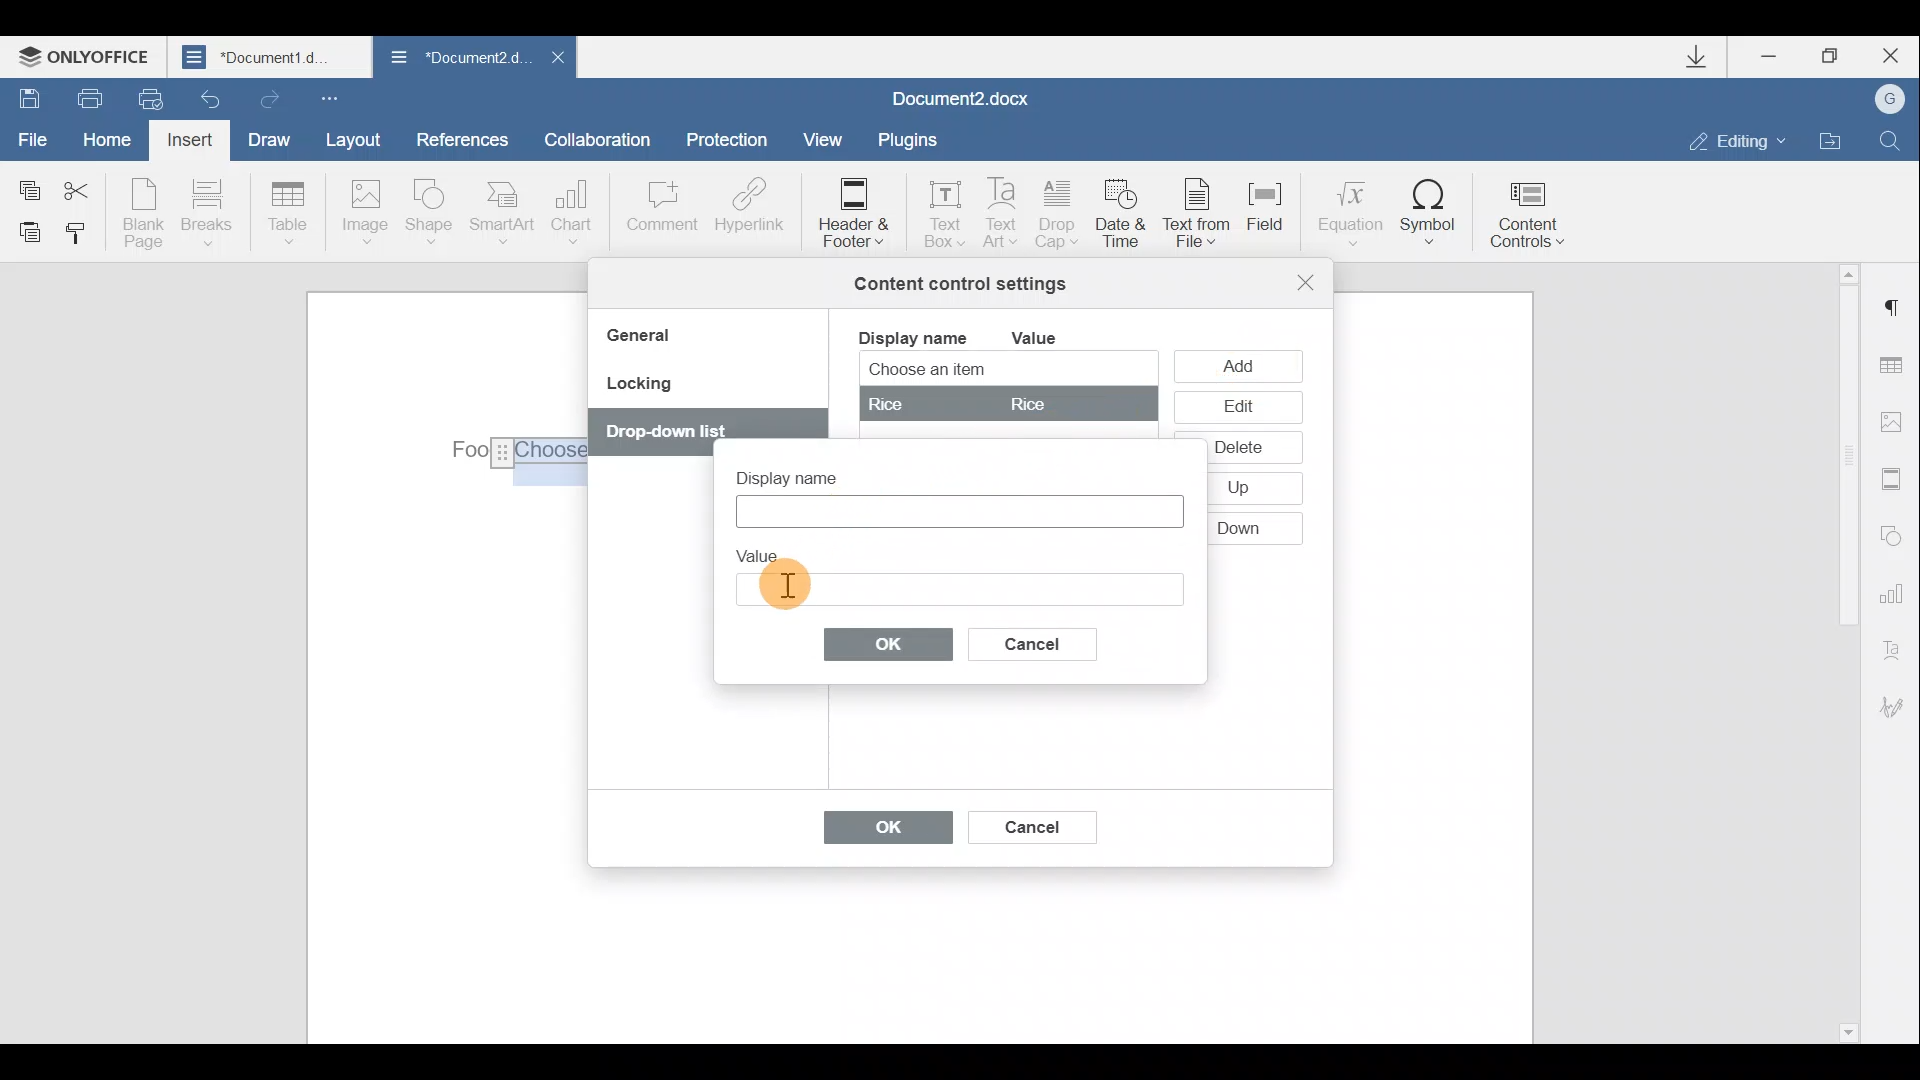  I want to click on Find, so click(1891, 140).